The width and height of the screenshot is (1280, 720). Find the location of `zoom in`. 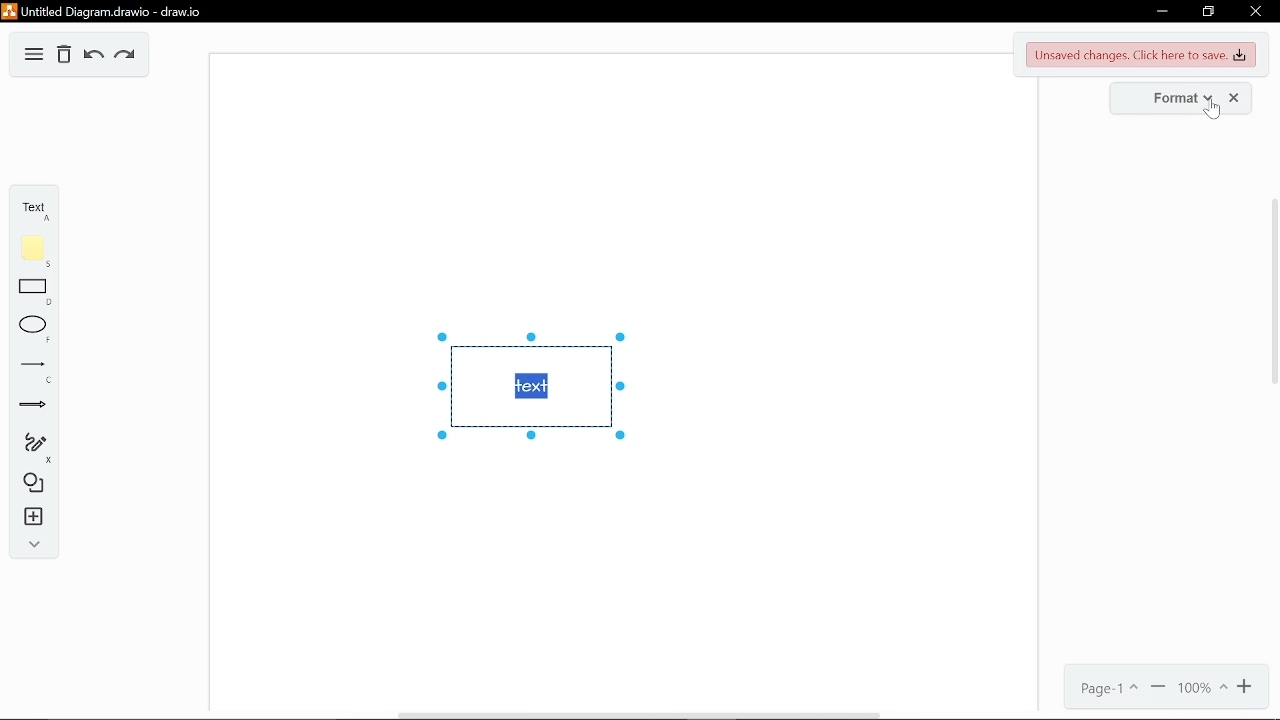

zoom in is located at coordinates (1247, 689).